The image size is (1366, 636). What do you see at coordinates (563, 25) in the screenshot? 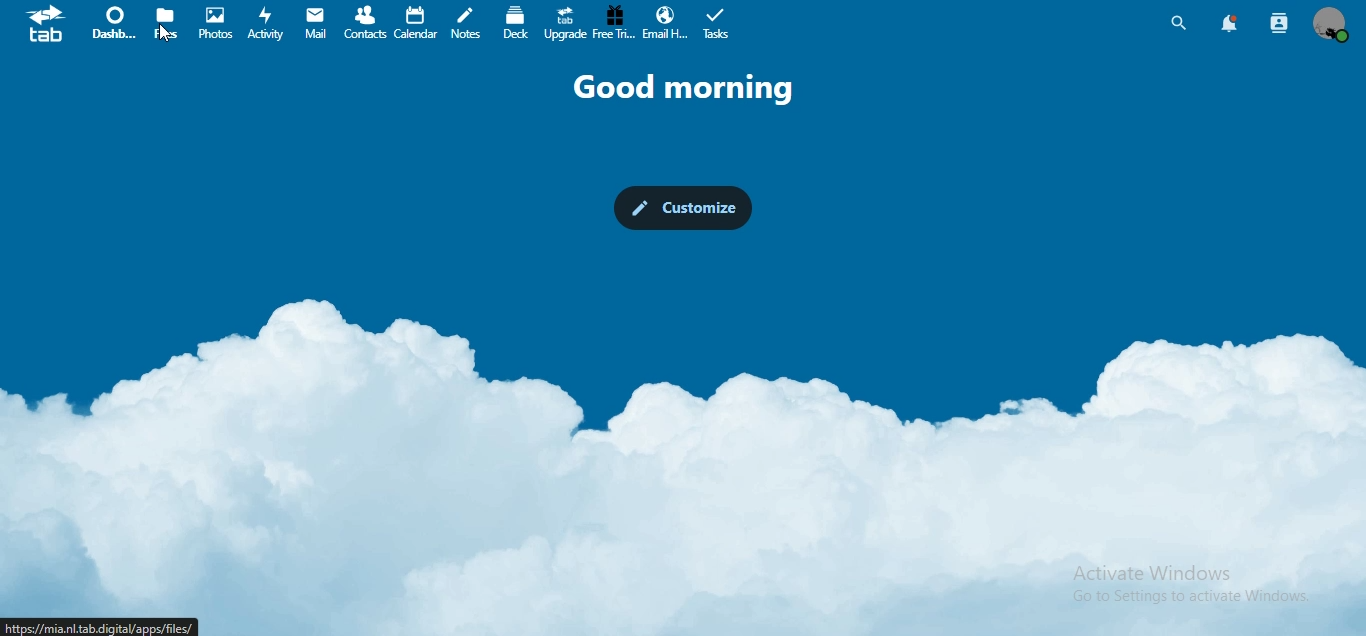
I see `upgrade` at bounding box center [563, 25].